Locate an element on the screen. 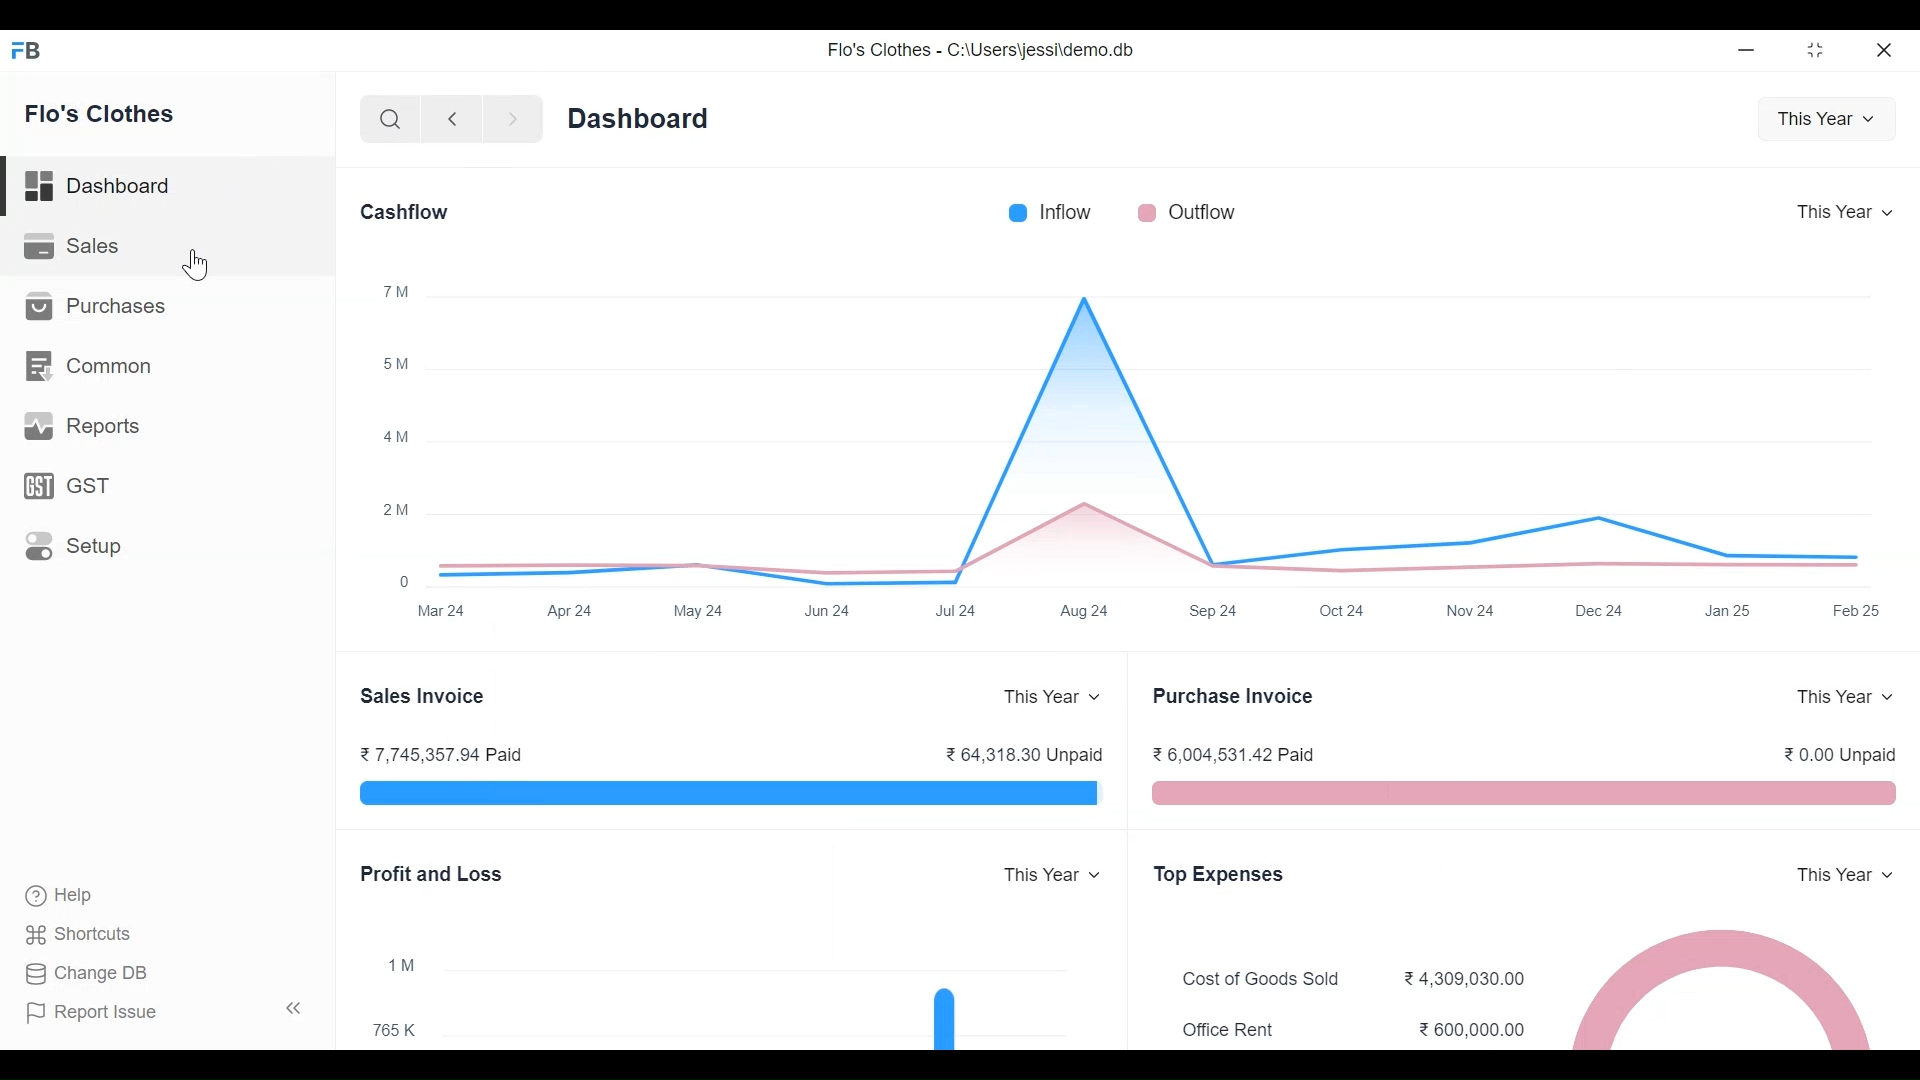 This screenshot has width=1920, height=1080. Cost of Goods Sold is located at coordinates (1262, 979).